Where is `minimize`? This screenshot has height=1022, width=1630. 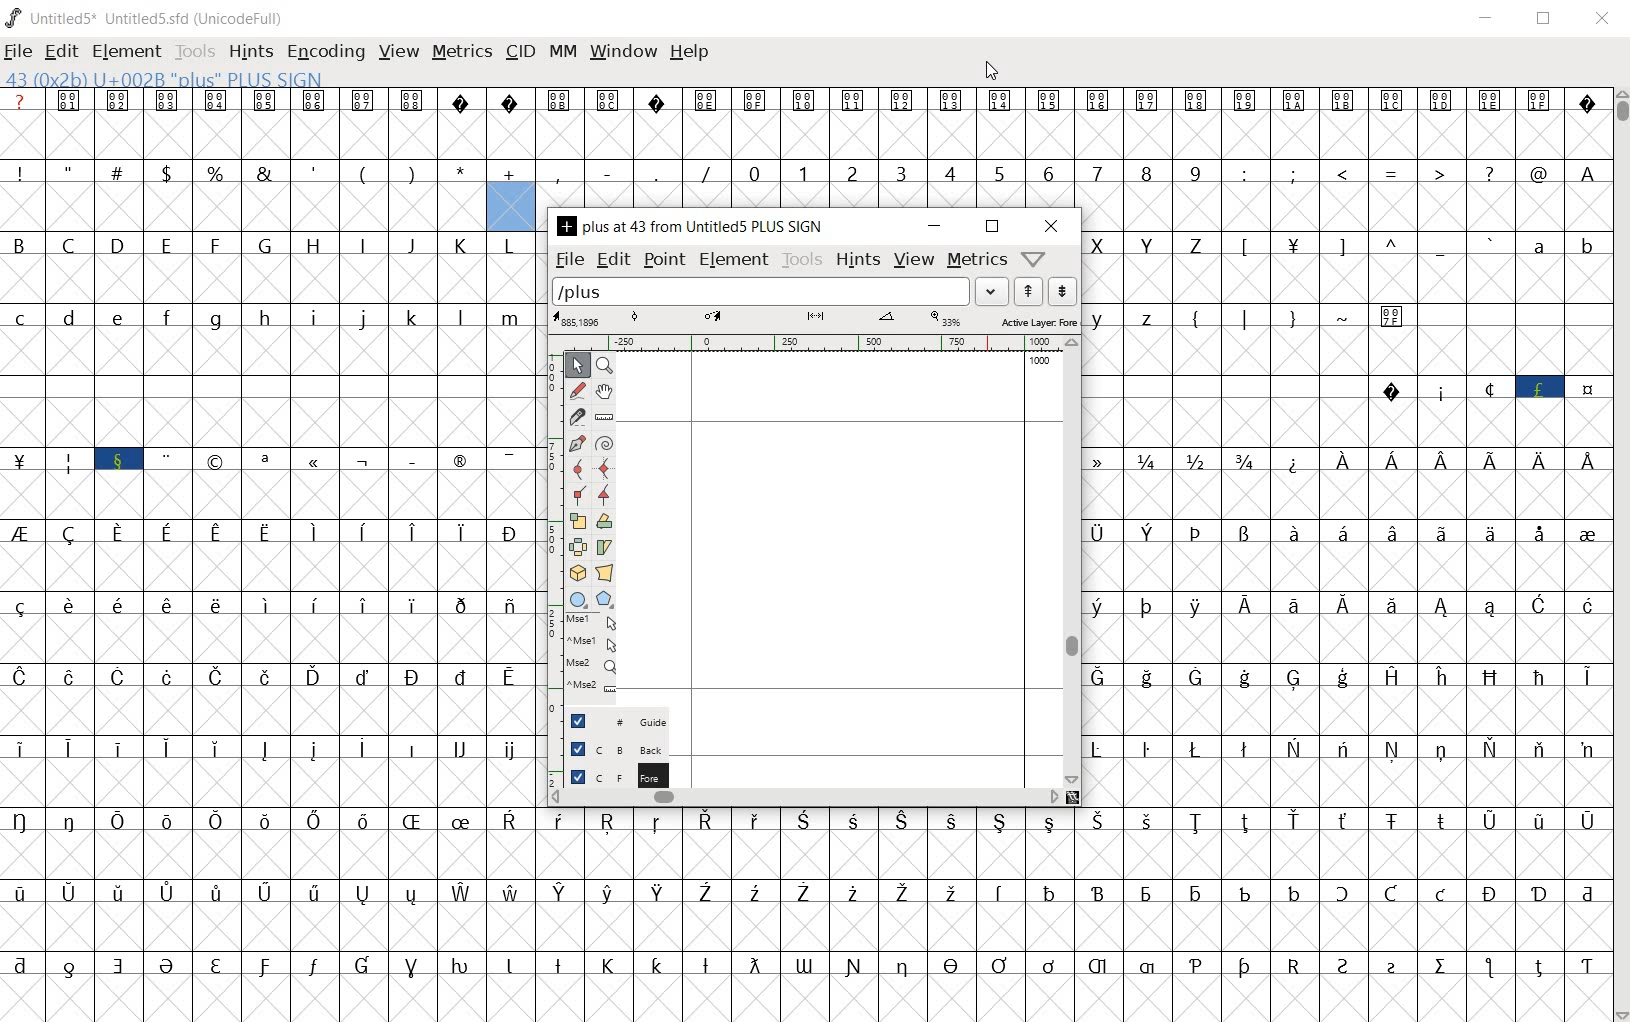
minimize is located at coordinates (1489, 17).